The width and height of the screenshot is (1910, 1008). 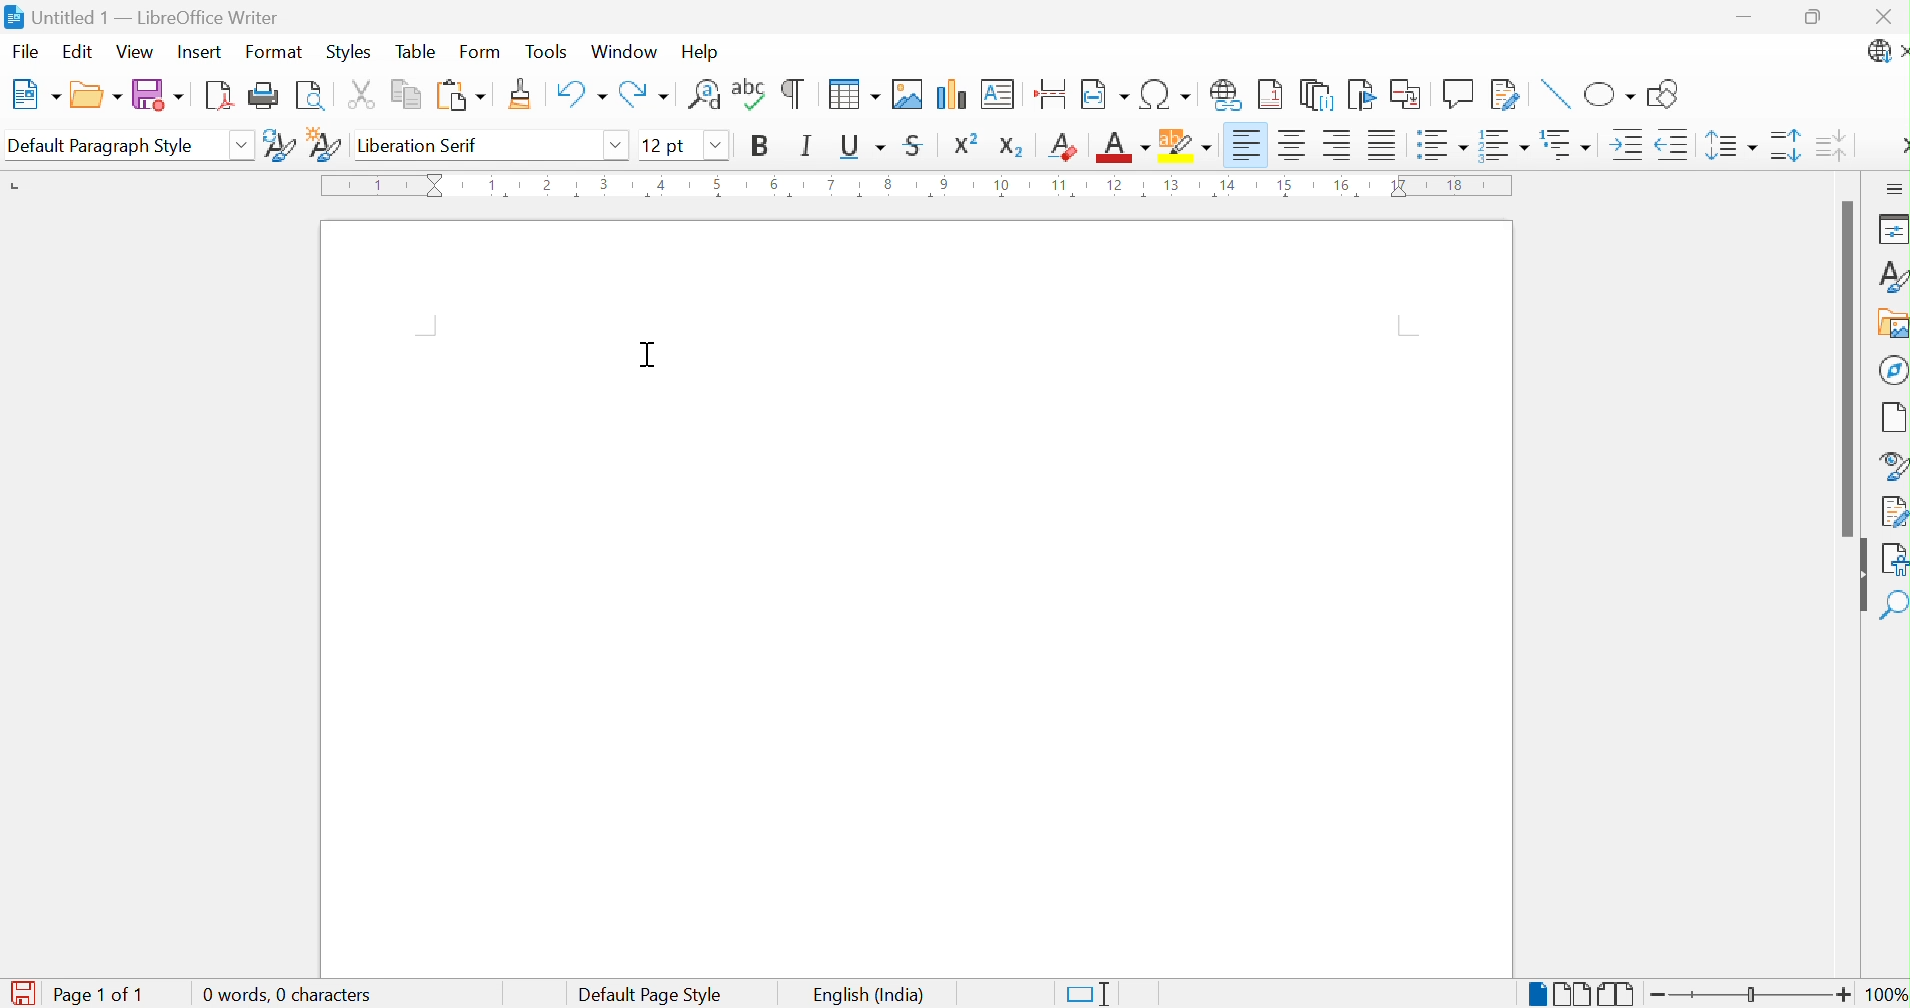 I want to click on Form, so click(x=482, y=52).